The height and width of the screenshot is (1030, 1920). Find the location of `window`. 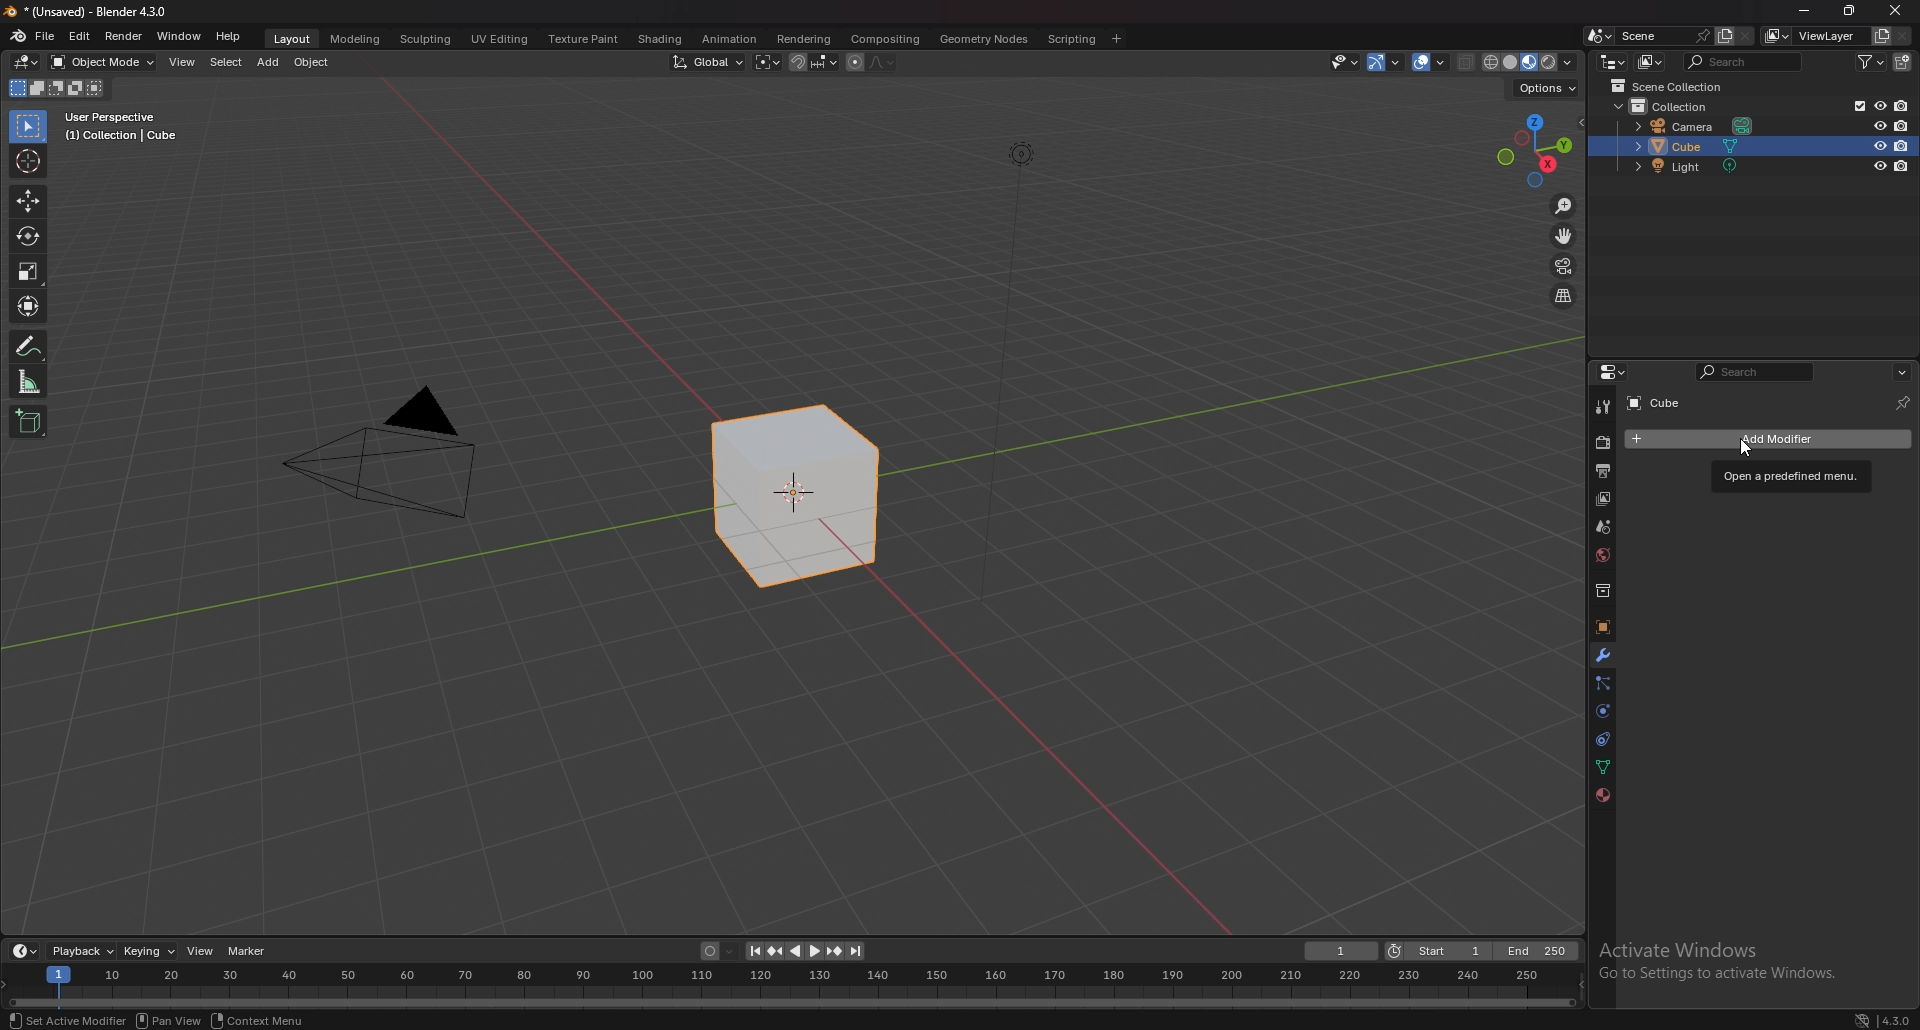

window is located at coordinates (180, 34).